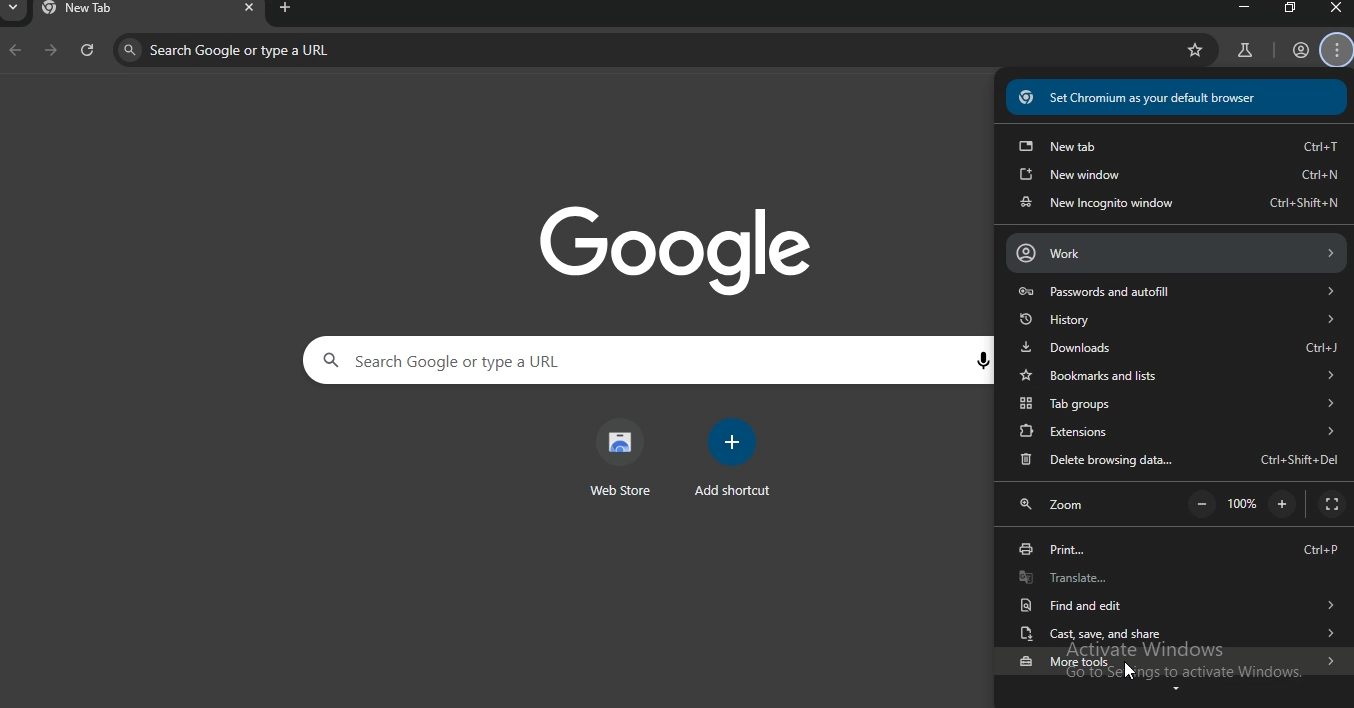 The height and width of the screenshot is (708, 1354). Describe the element at coordinates (1175, 607) in the screenshot. I see `find and edit` at that location.